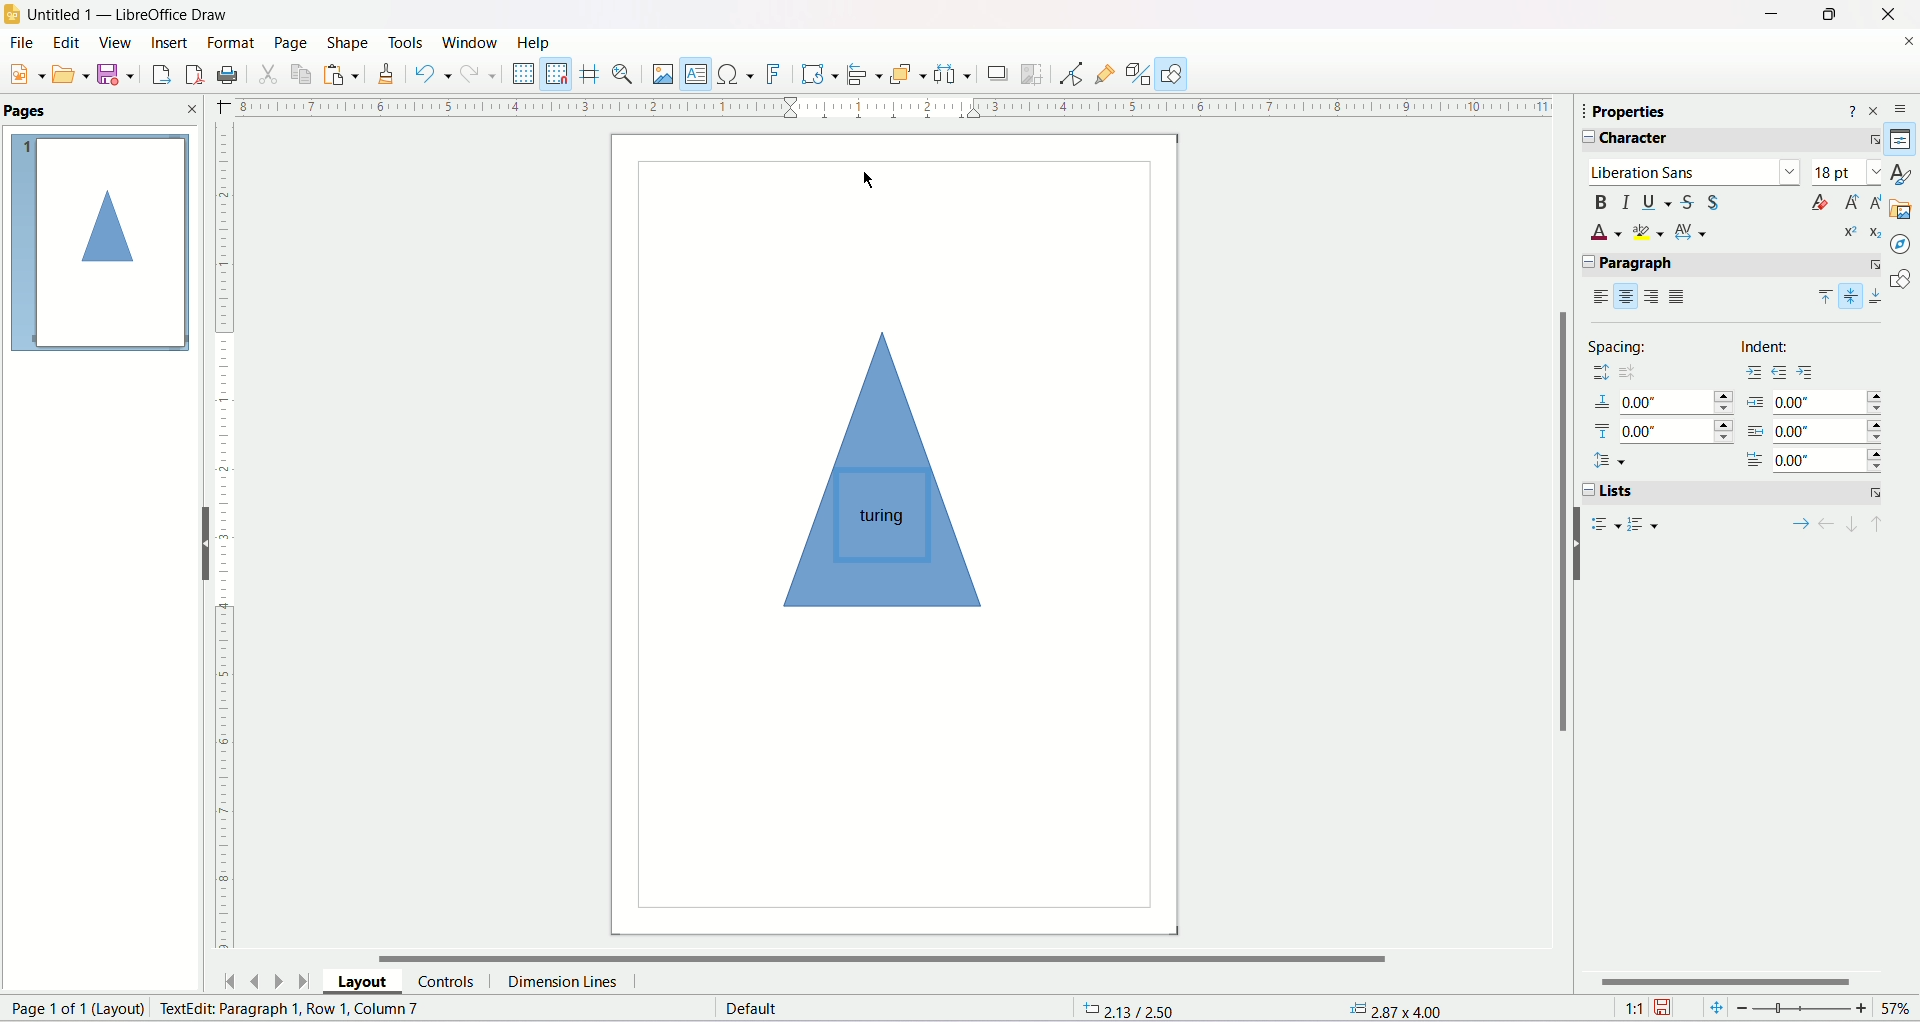 This screenshot has width=1920, height=1022. I want to click on Shapes, so click(1903, 279).